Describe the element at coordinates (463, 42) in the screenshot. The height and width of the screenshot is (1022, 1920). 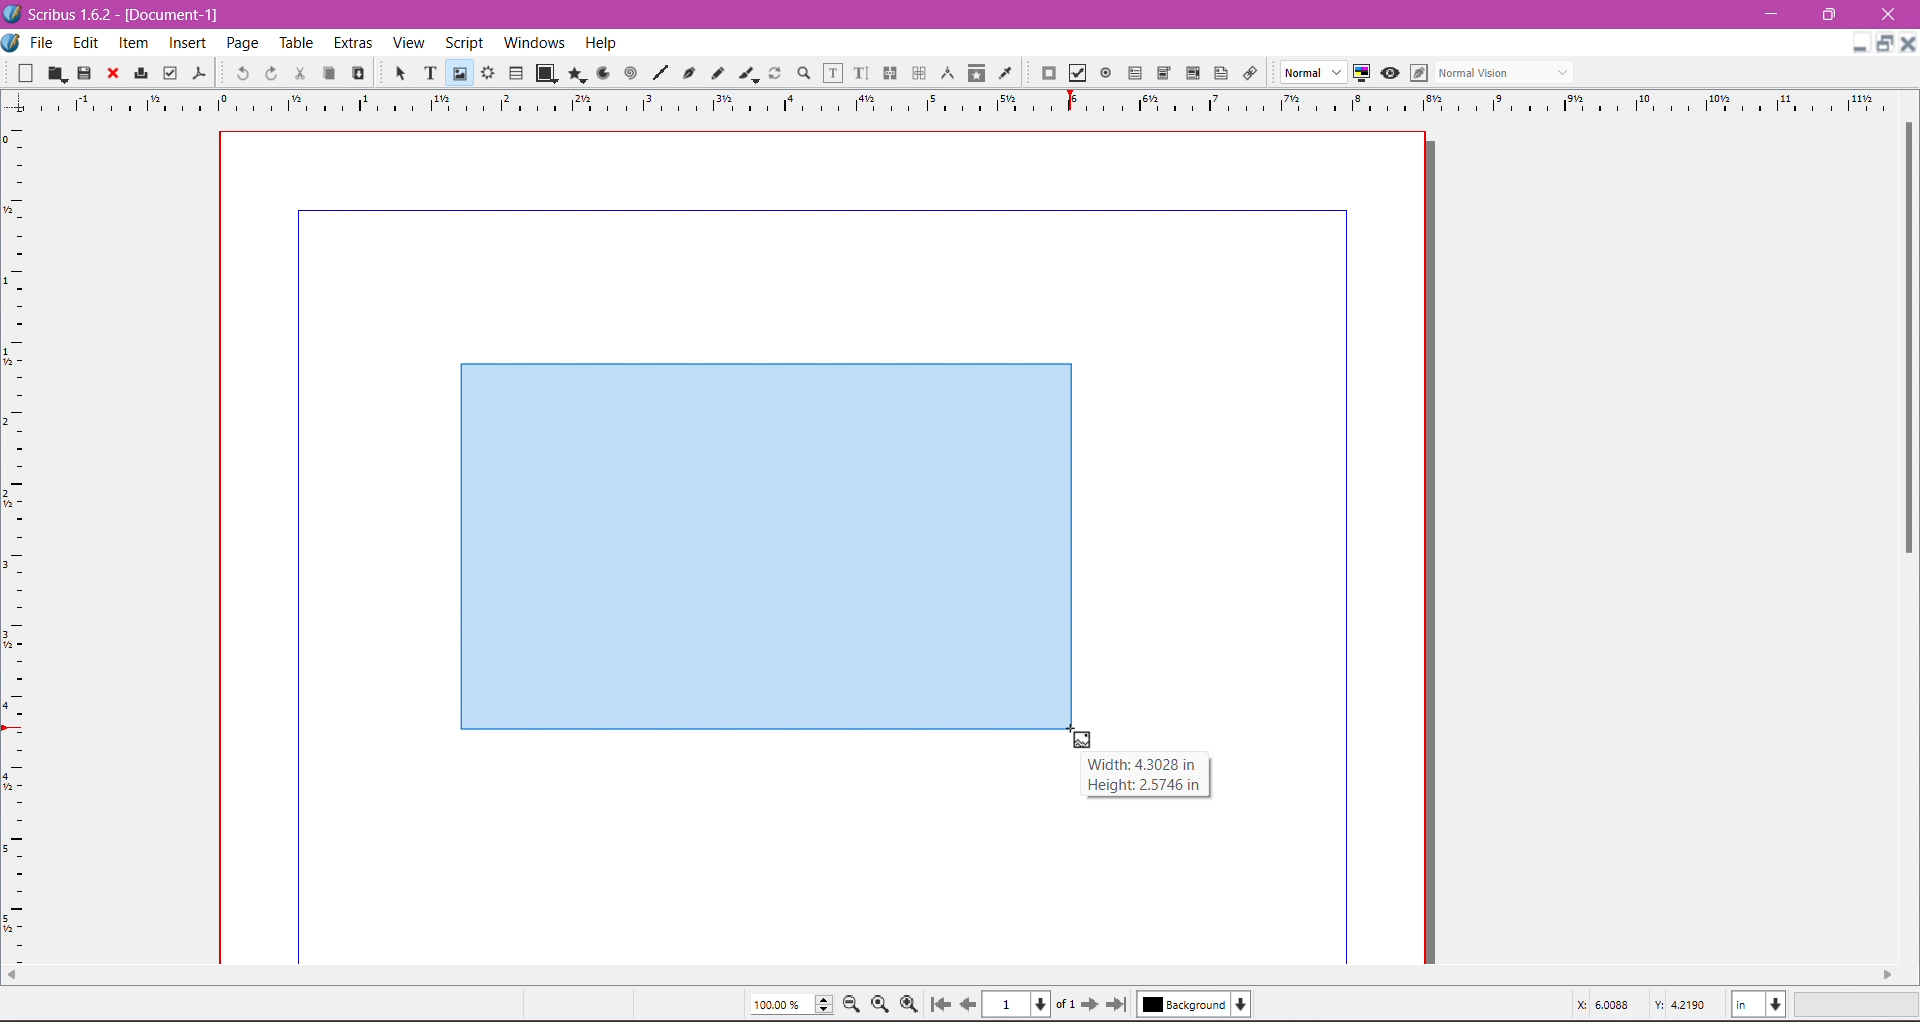
I see `Script` at that location.